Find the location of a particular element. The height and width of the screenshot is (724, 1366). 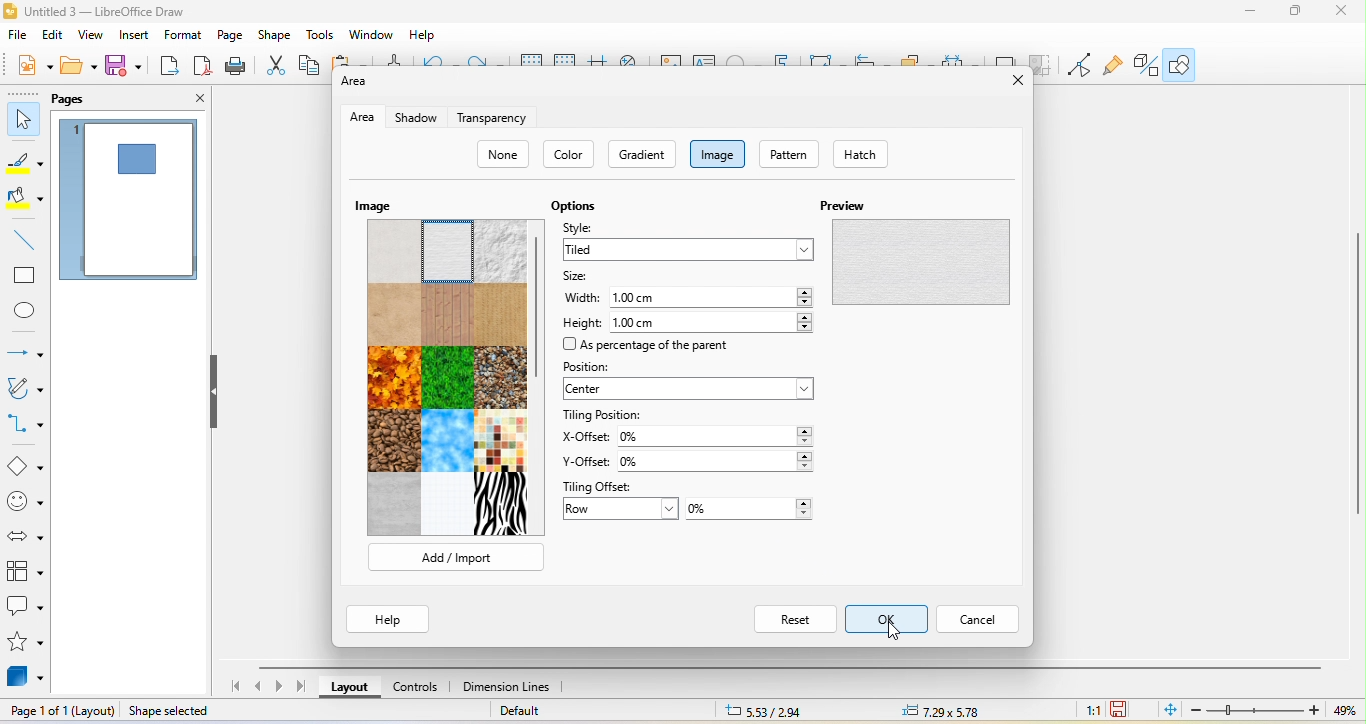

vertical scroll bar is located at coordinates (542, 305).